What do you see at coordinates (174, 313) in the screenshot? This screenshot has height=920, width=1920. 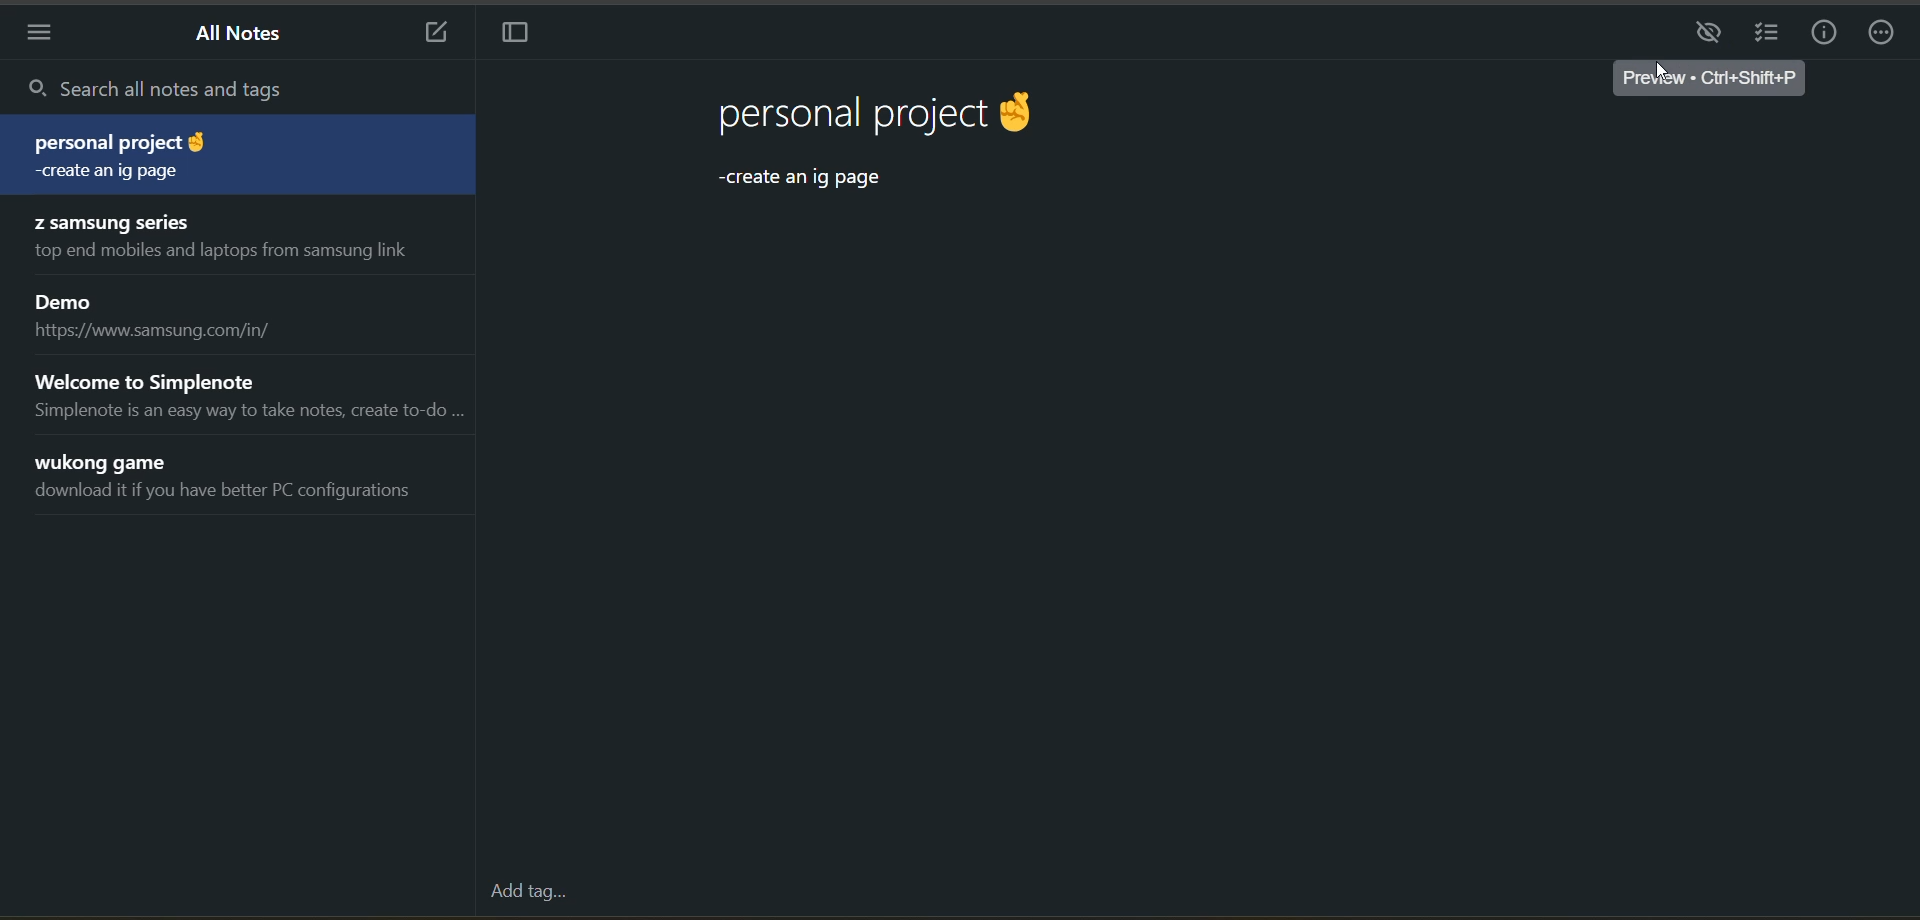 I see `note title and preview` at bounding box center [174, 313].